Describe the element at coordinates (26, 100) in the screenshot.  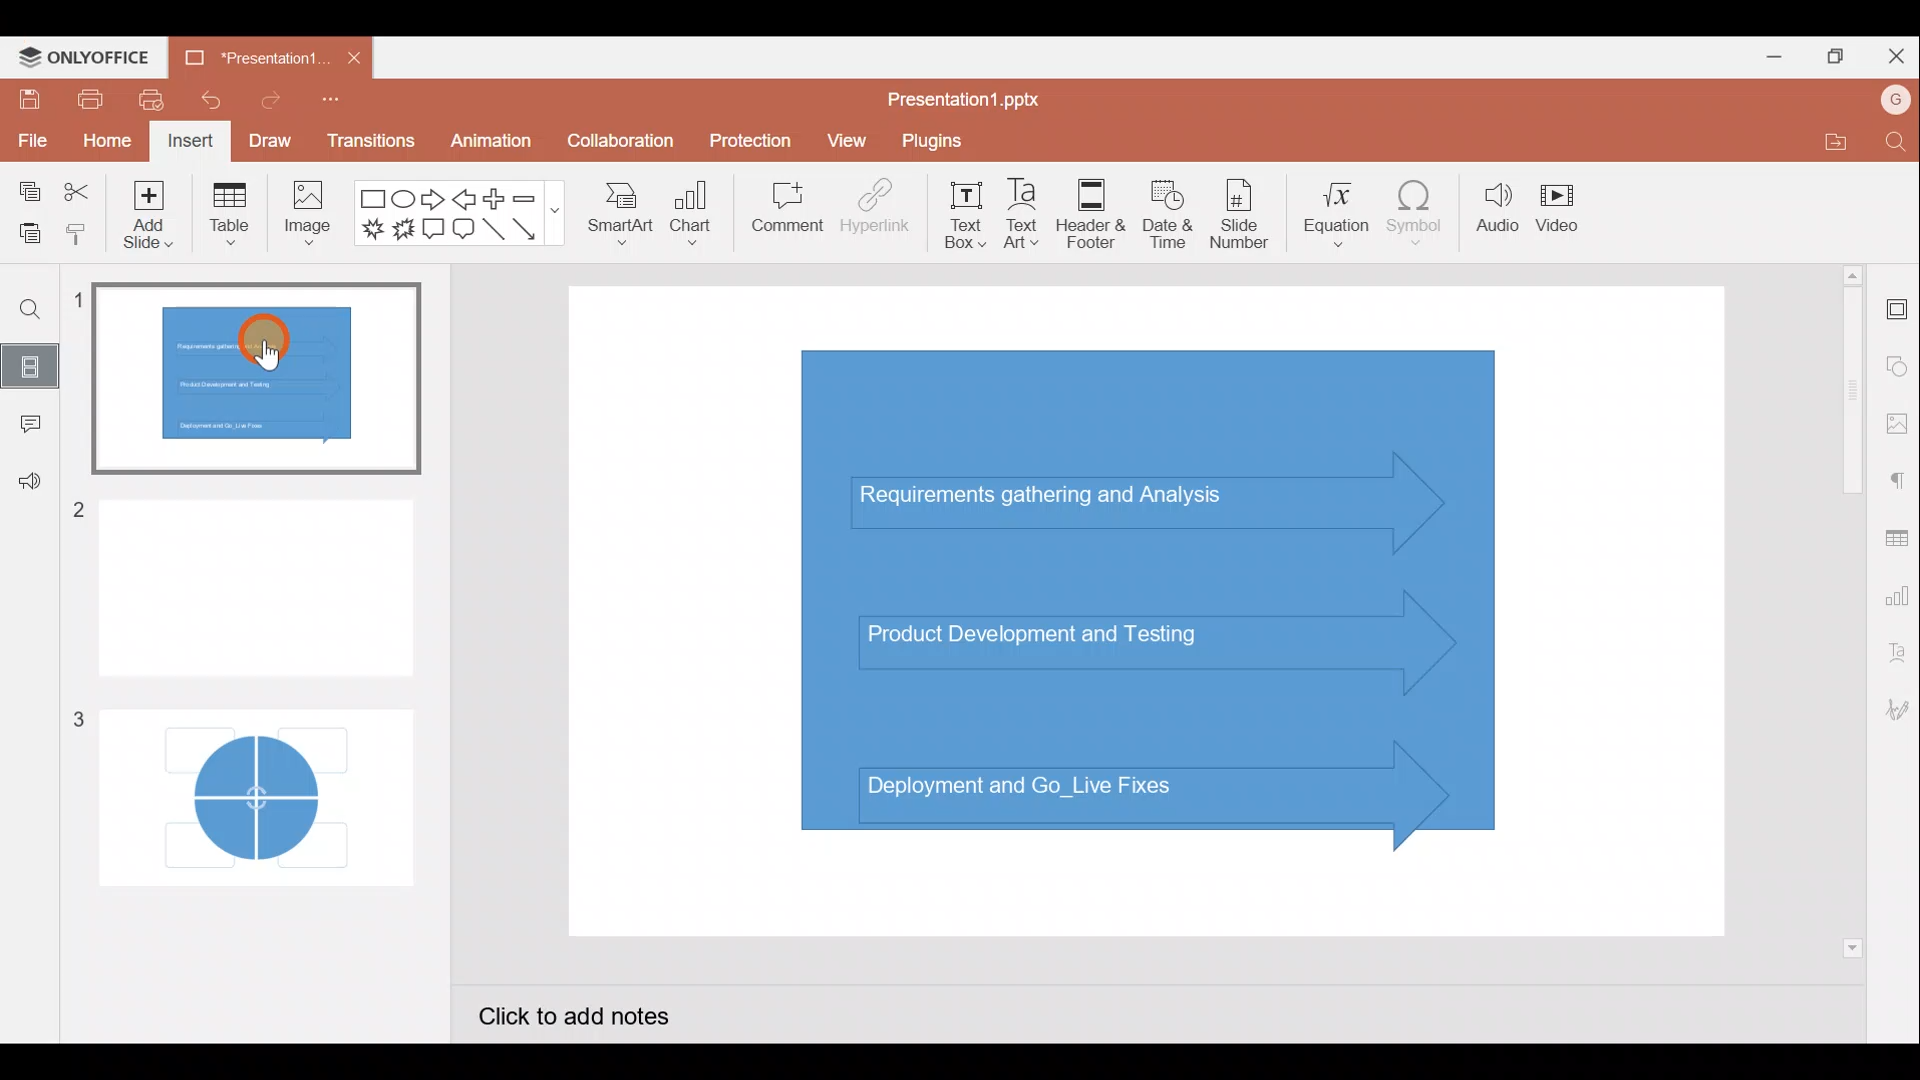
I see `Save` at that location.